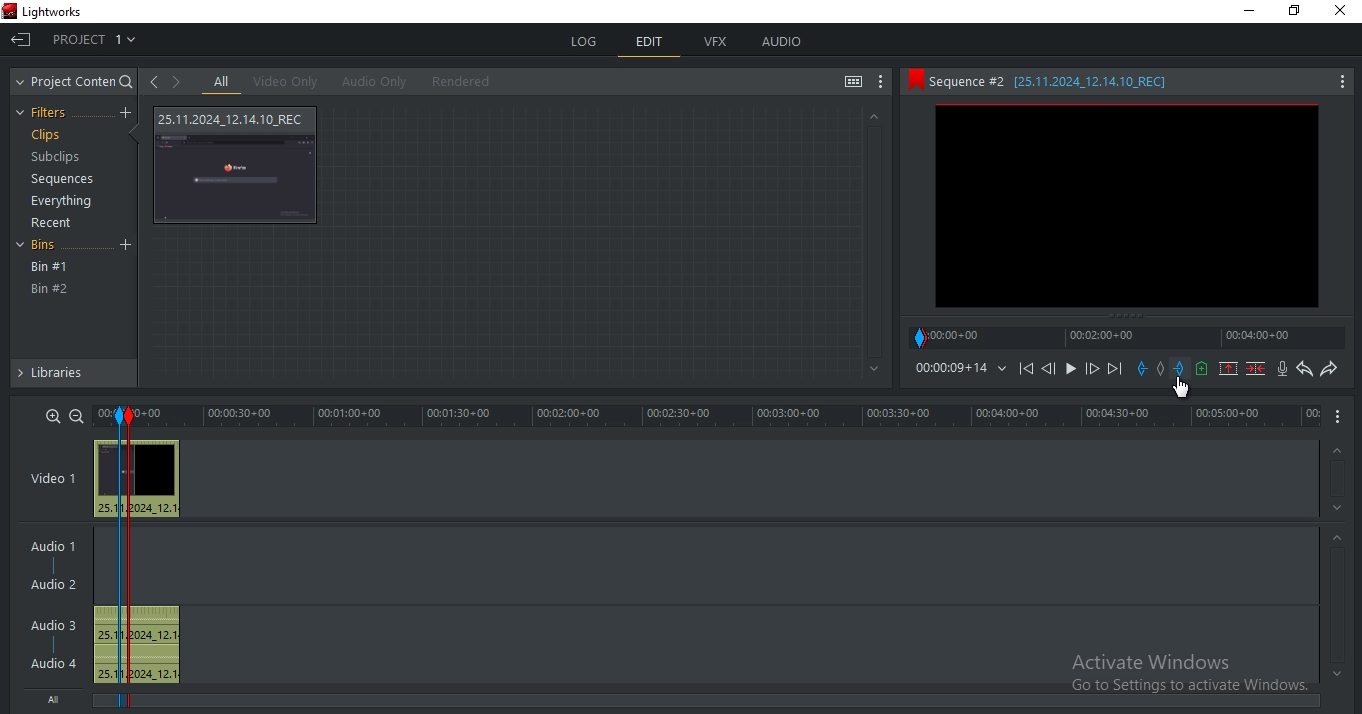 The image size is (1362, 714). I want to click on video, so click(238, 165).